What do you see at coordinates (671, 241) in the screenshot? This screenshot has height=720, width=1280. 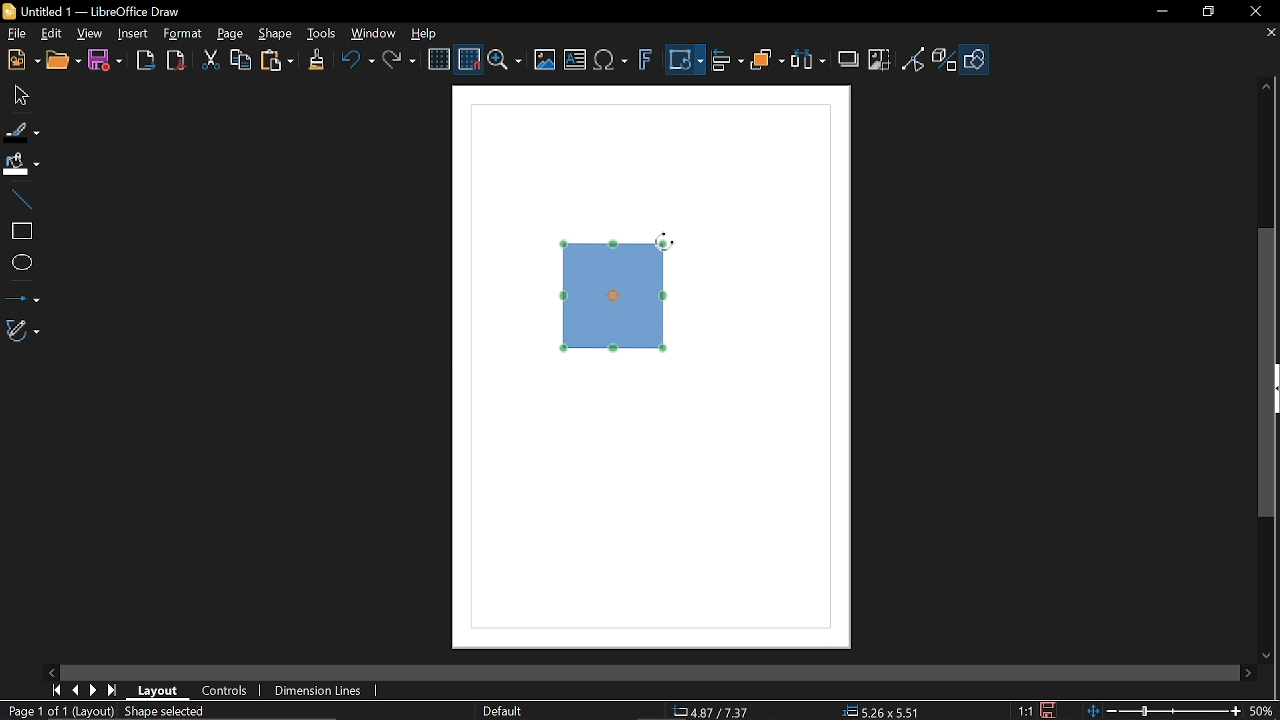 I see `Cursor` at bounding box center [671, 241].